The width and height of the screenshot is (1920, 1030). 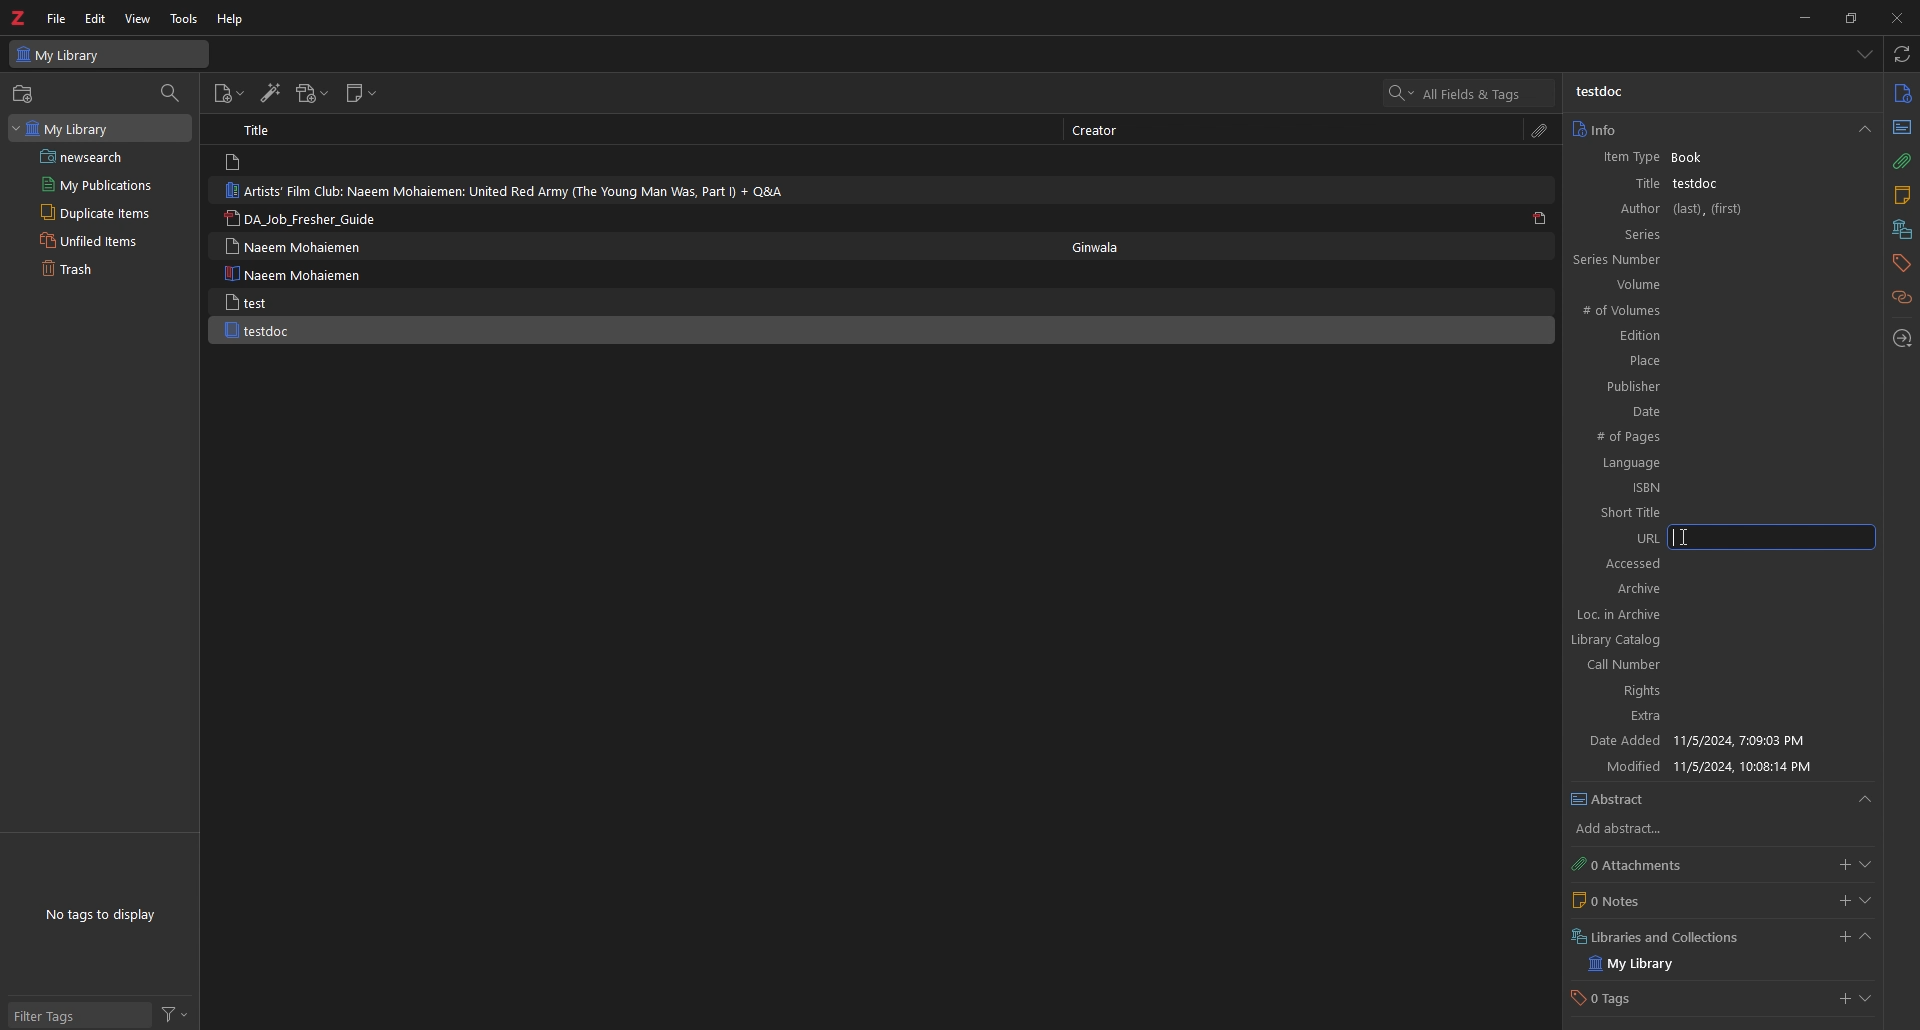 What do you see at coordinates (1636, 866) in the screenshot?
I see `0 attachment` at bounding box center [1636, 866].